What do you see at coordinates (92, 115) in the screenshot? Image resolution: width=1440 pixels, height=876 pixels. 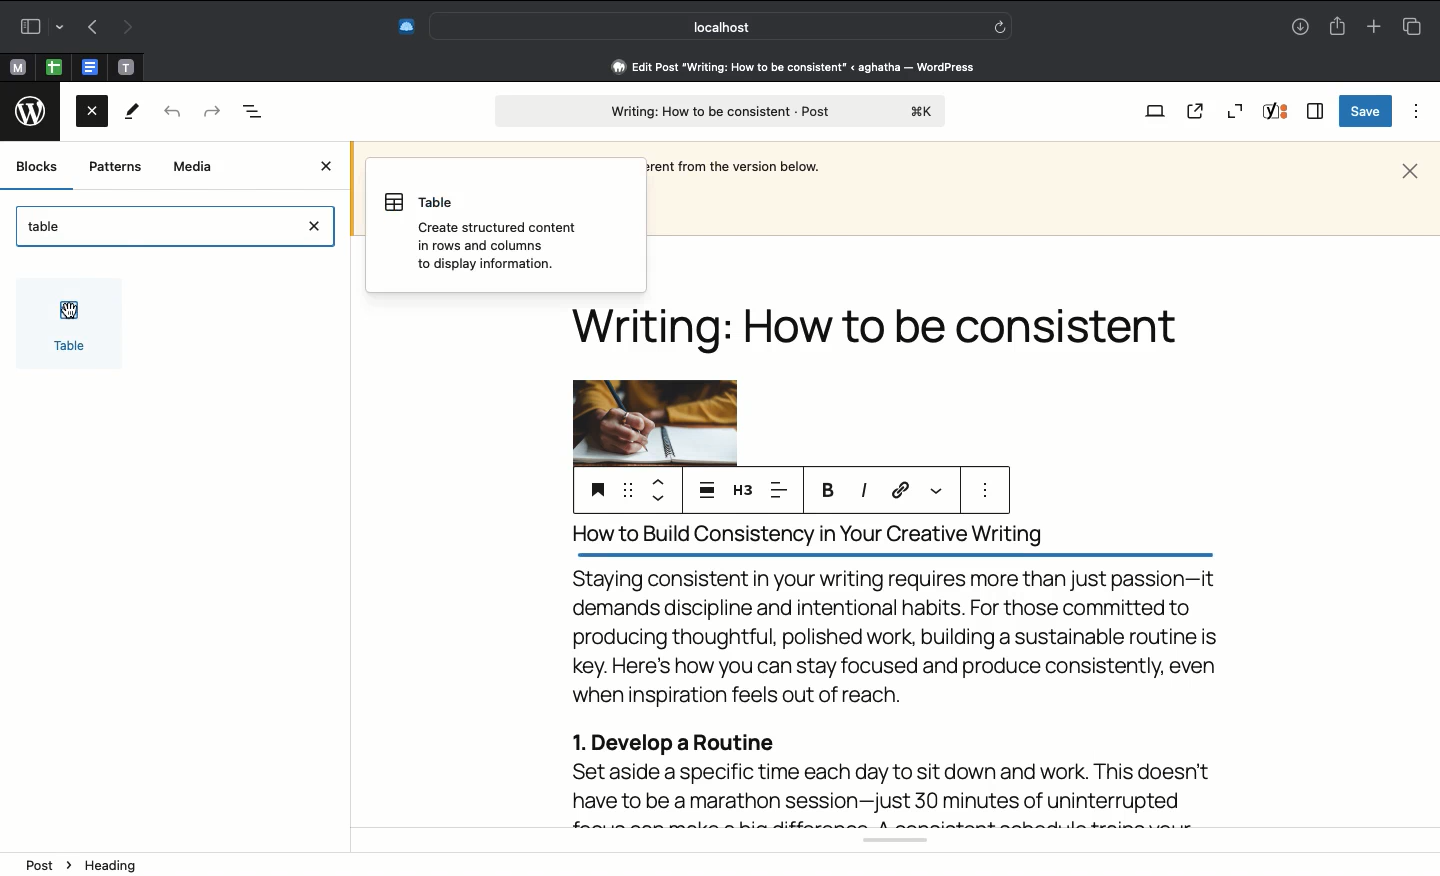 I see `Close` at bounding box center [92, 115].